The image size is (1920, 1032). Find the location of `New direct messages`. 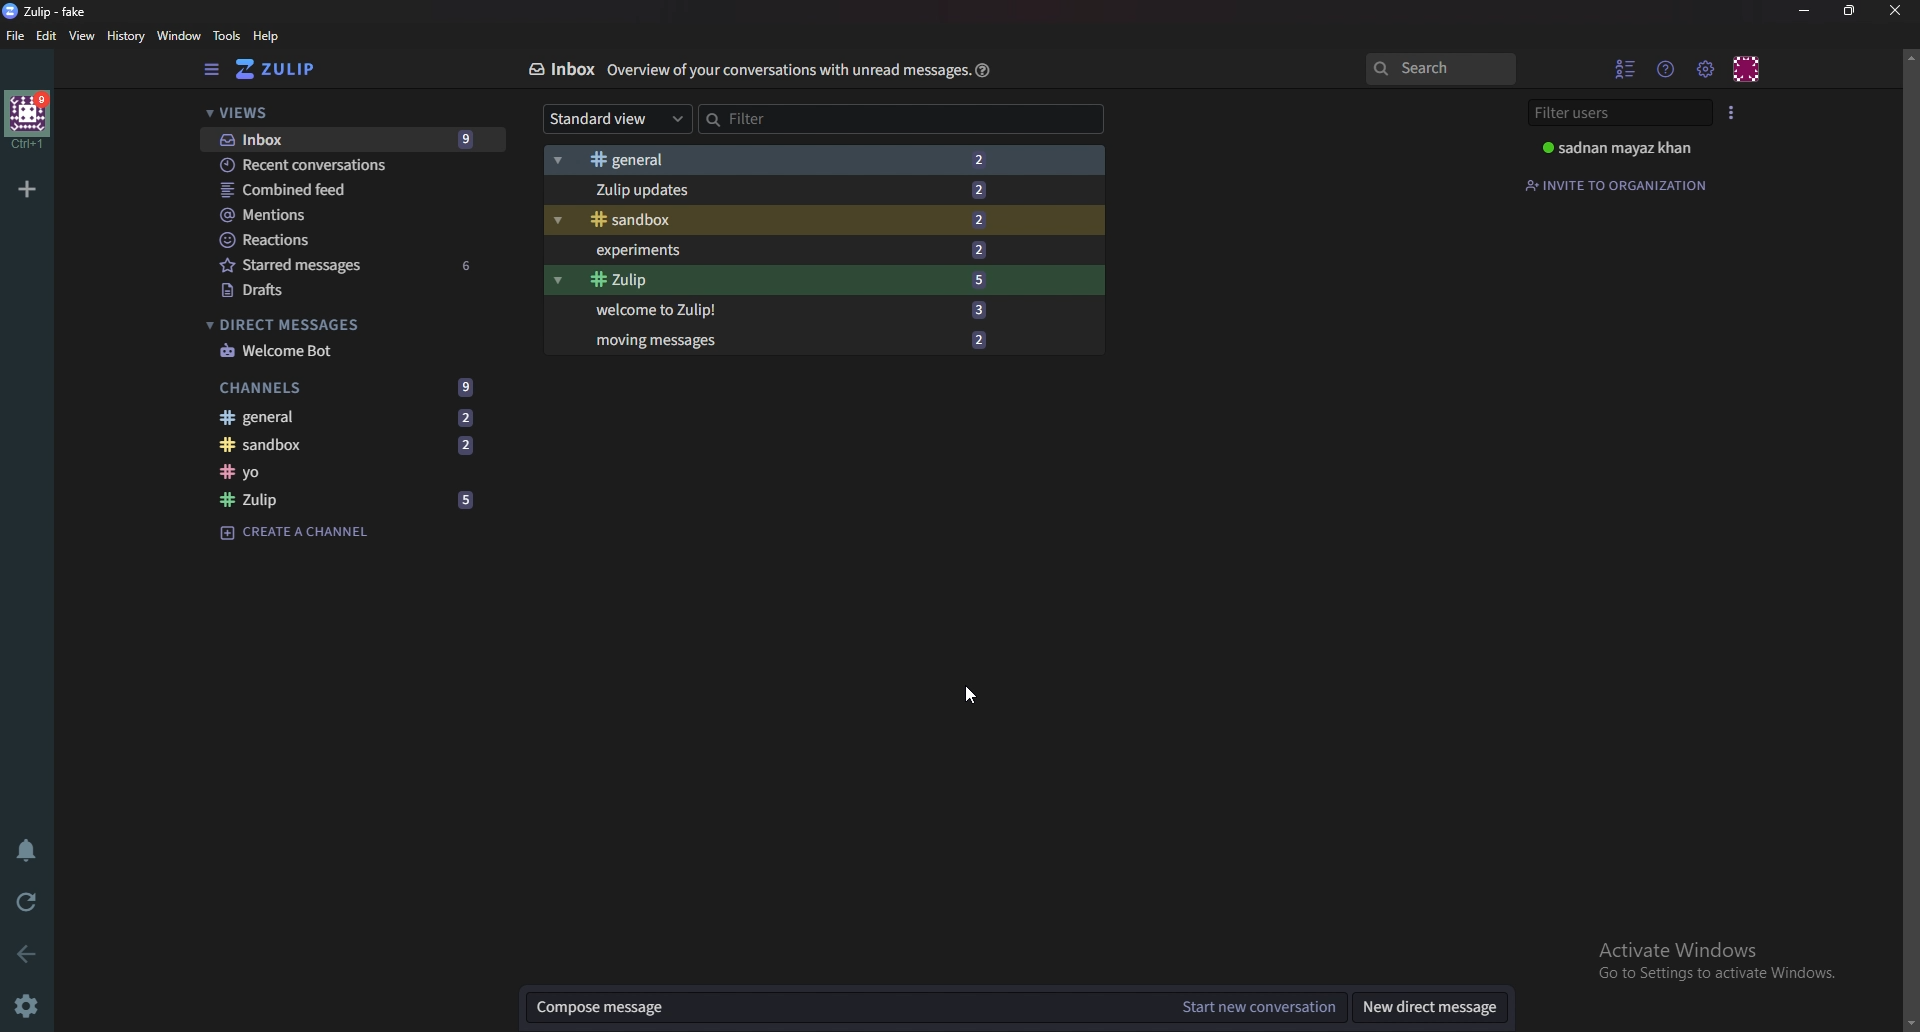

New direct messages is located at coordinates (1435, 1006).